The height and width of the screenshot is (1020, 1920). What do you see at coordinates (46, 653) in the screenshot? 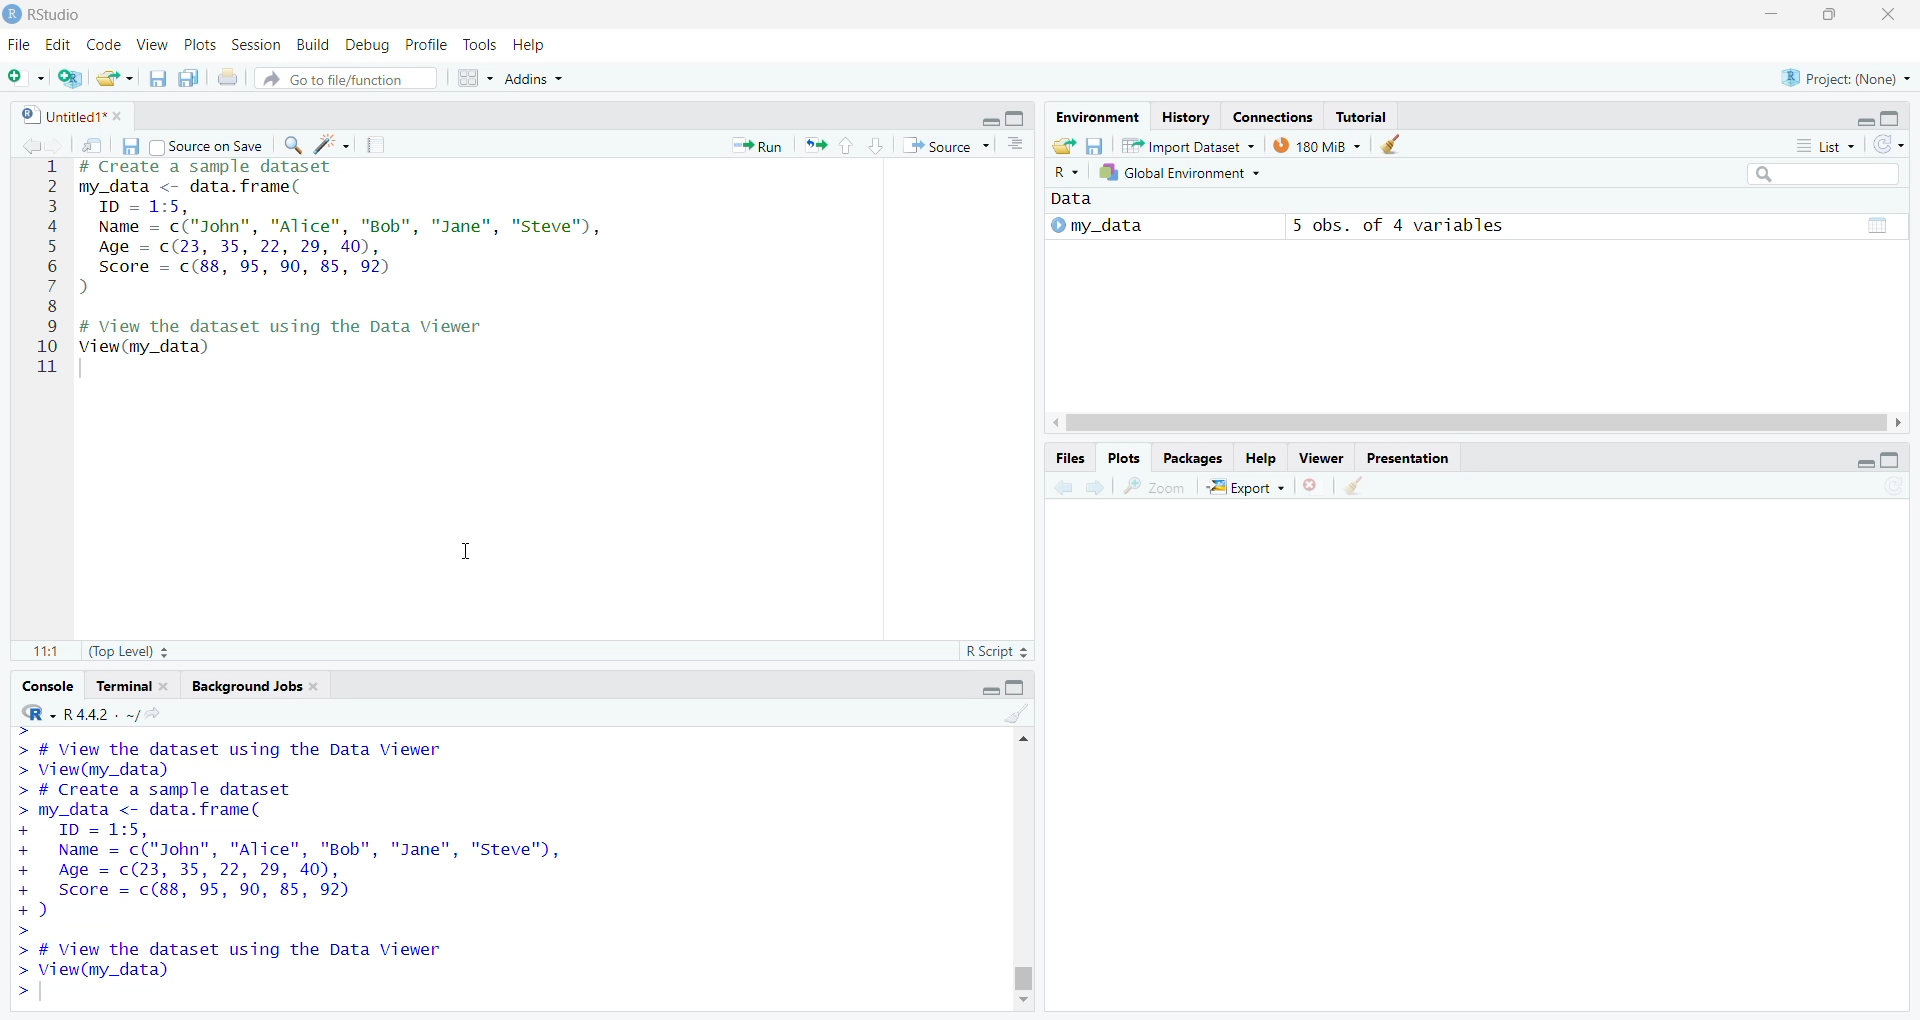
I see `1:1` at bounding box center [46, 653].